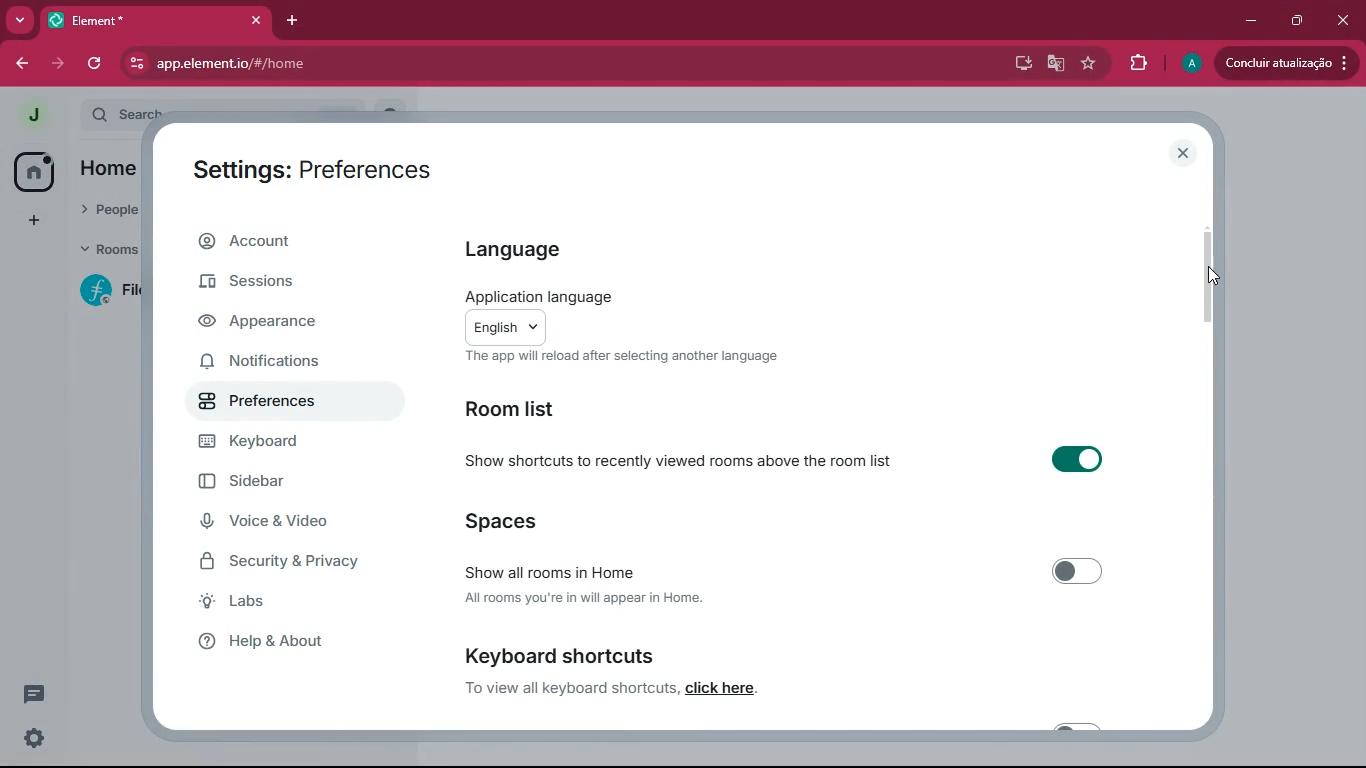 The height and width of the screenshot is (768, 1366). Describe the element at coordinates (785, 568) in the screenshot. I see `show all rooms in here All rooms you're in will appear is home` at that location.